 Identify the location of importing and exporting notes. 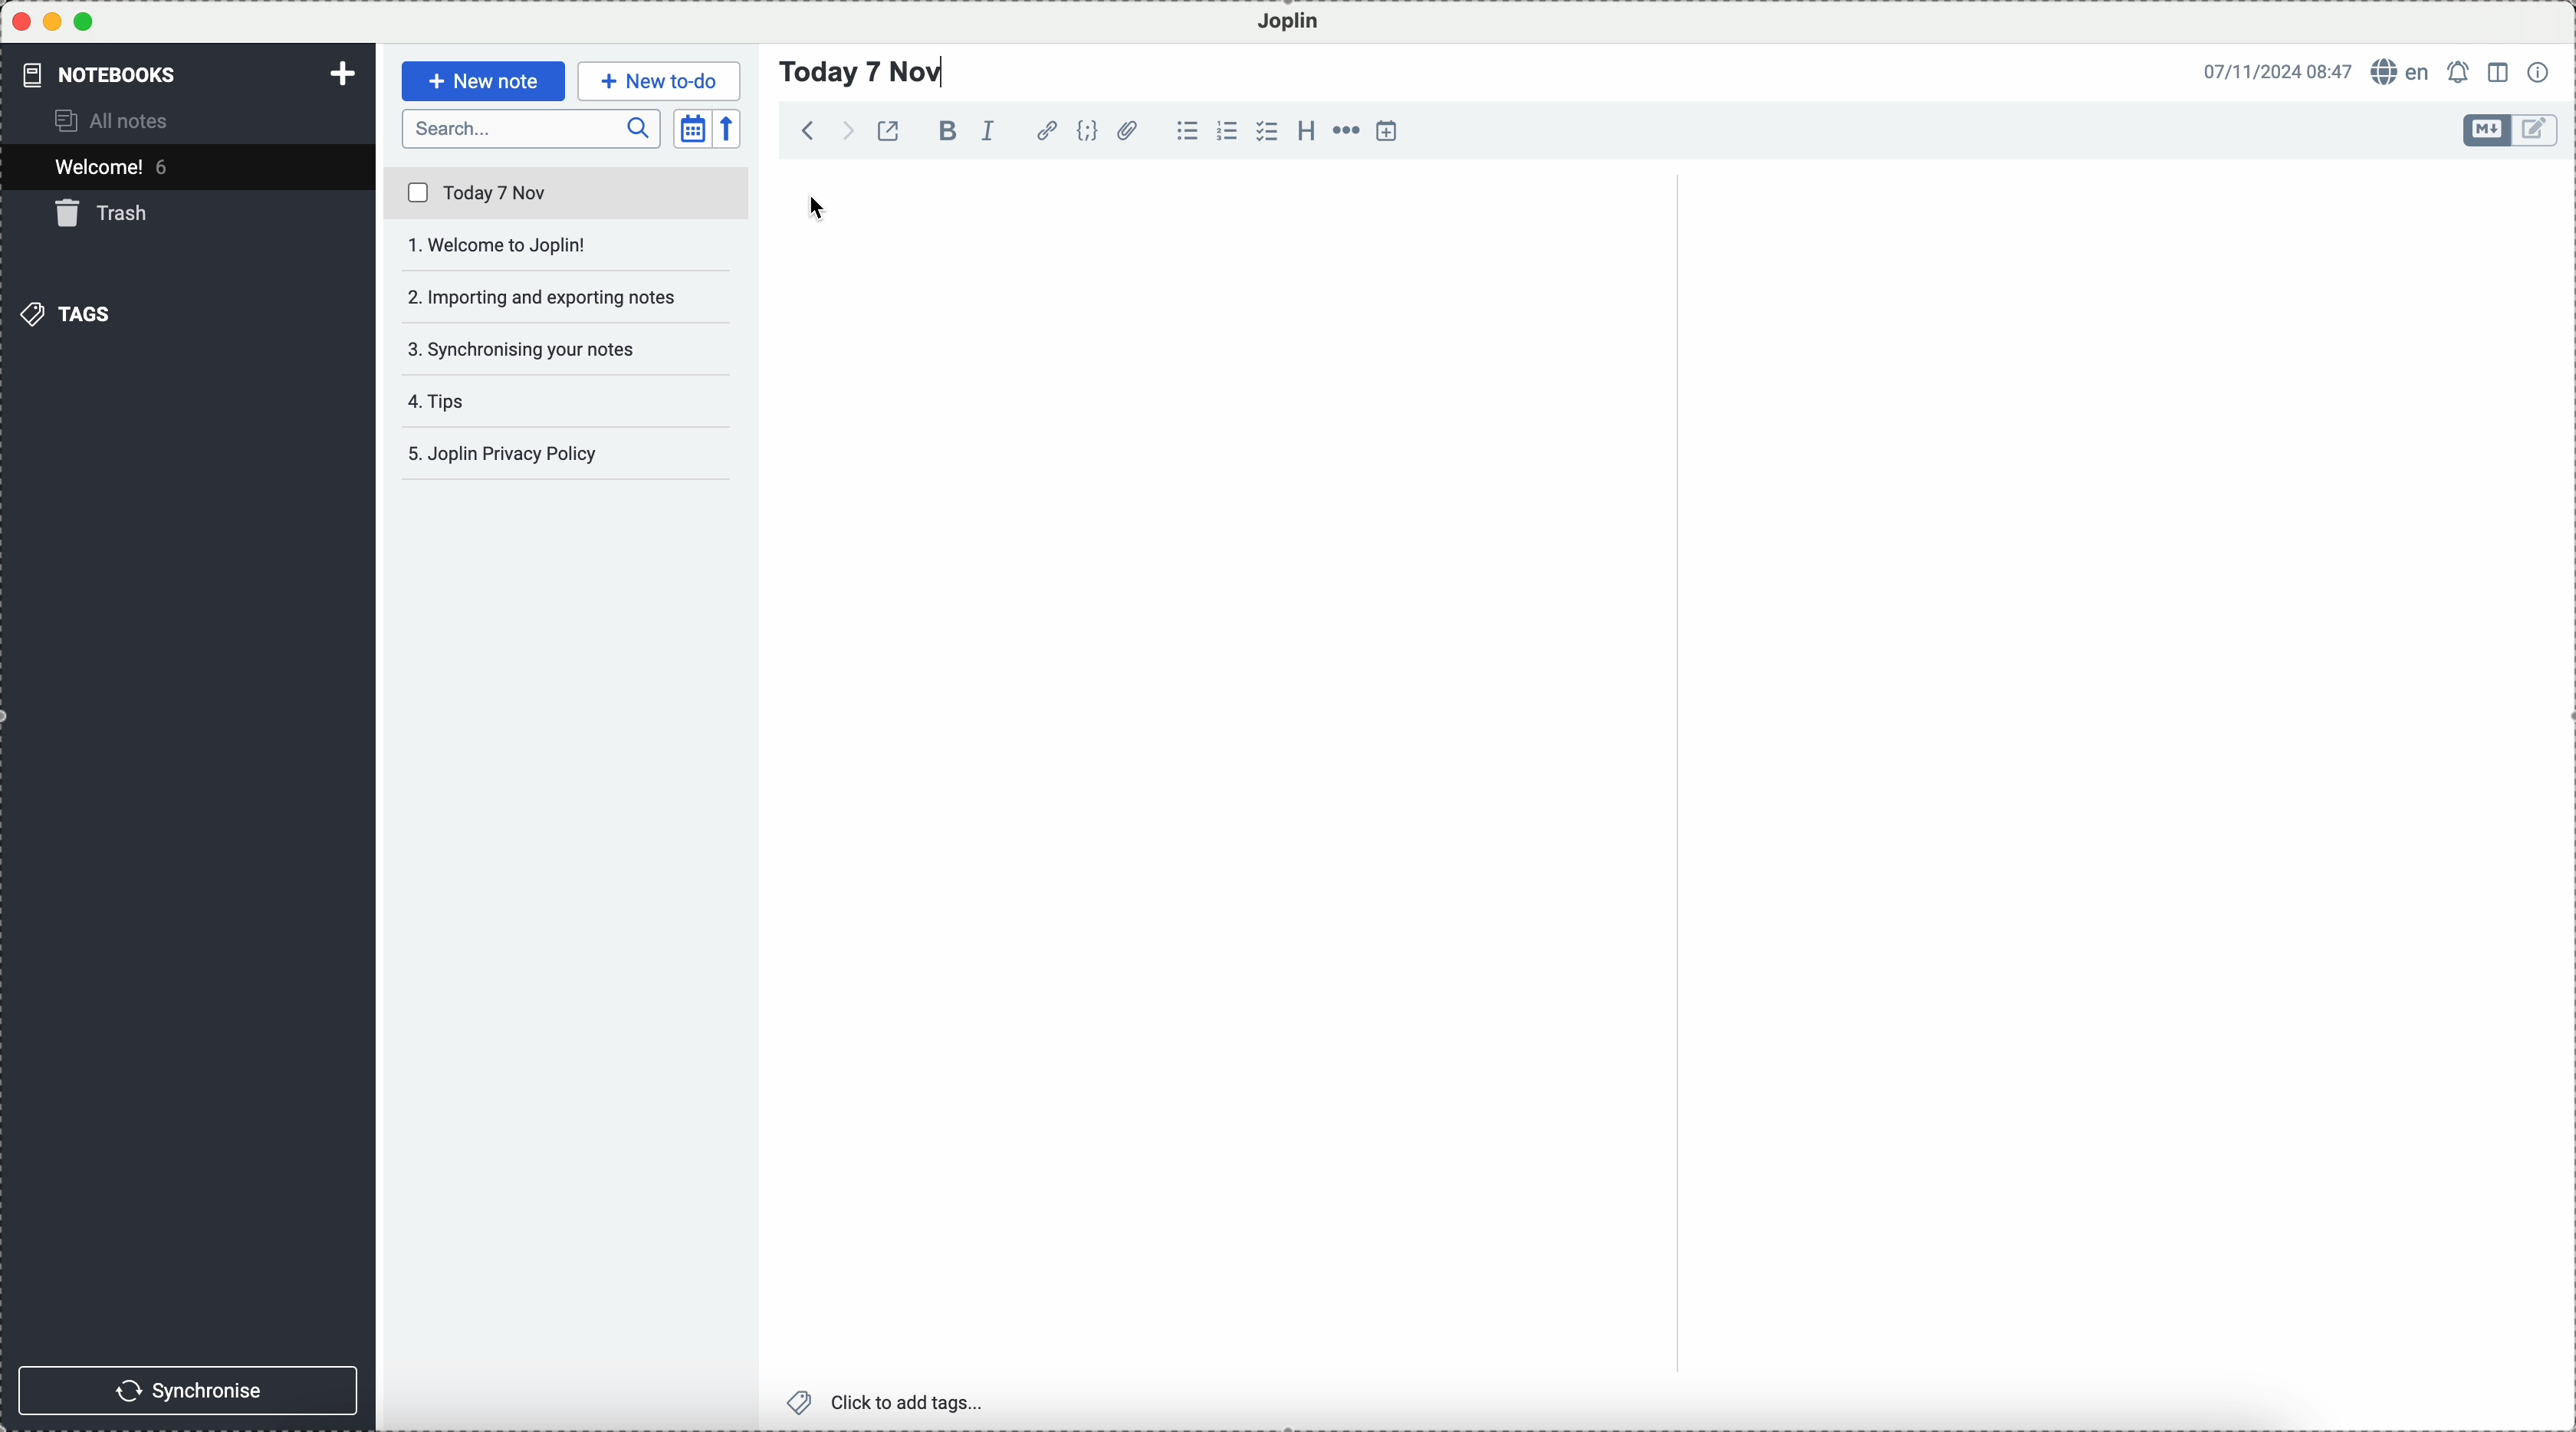
(569, 296).